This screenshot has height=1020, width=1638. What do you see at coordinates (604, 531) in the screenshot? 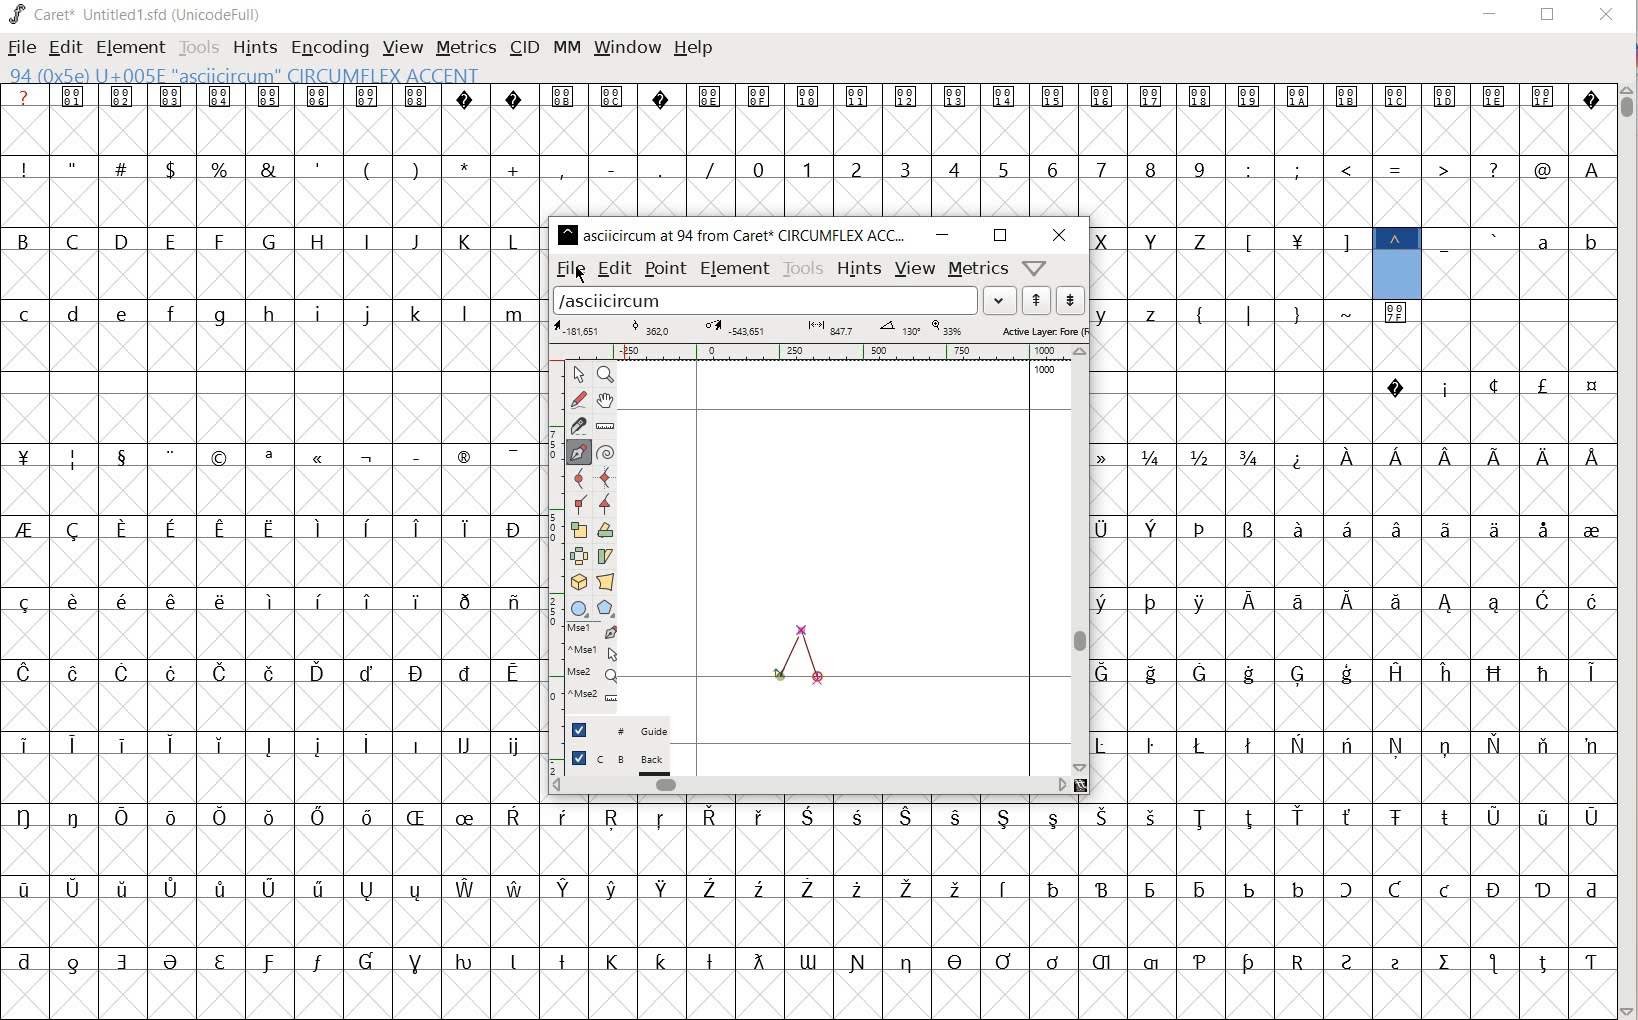
I see `Rotate the selection` at bounding box center [604, 531].